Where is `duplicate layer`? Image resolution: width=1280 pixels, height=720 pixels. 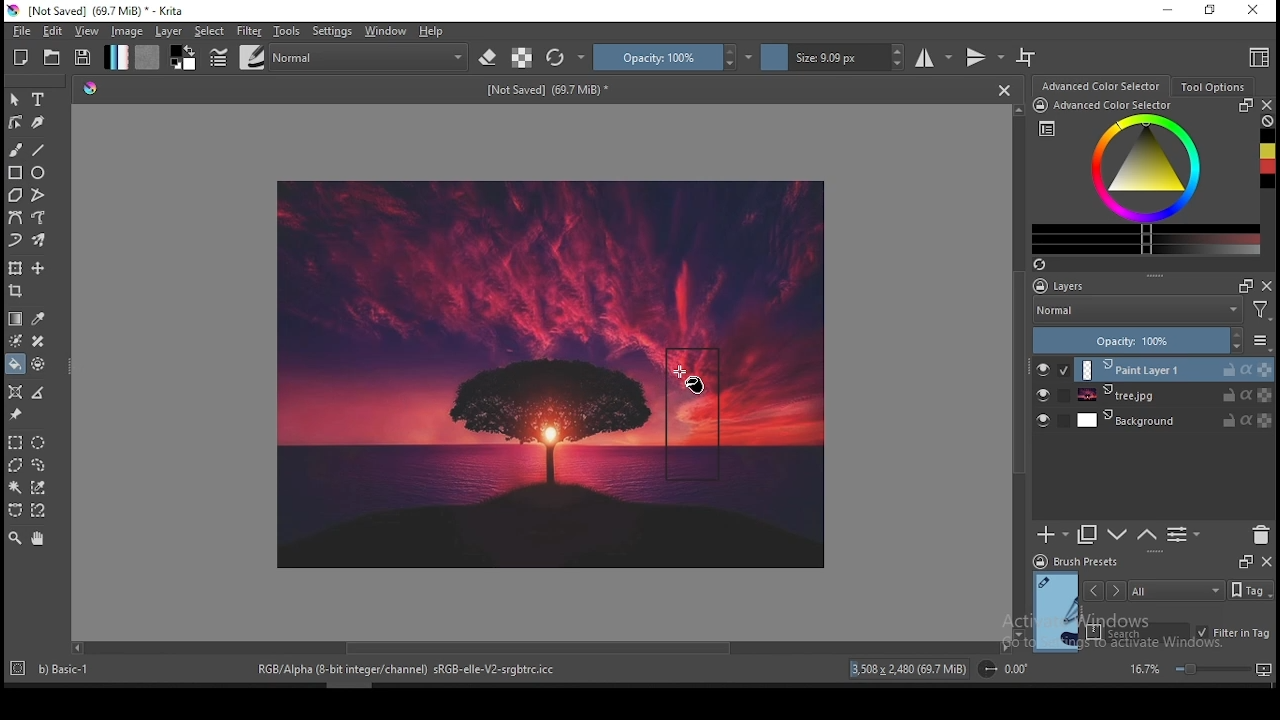 duplicate layer is located at coordinates (1088, 536).